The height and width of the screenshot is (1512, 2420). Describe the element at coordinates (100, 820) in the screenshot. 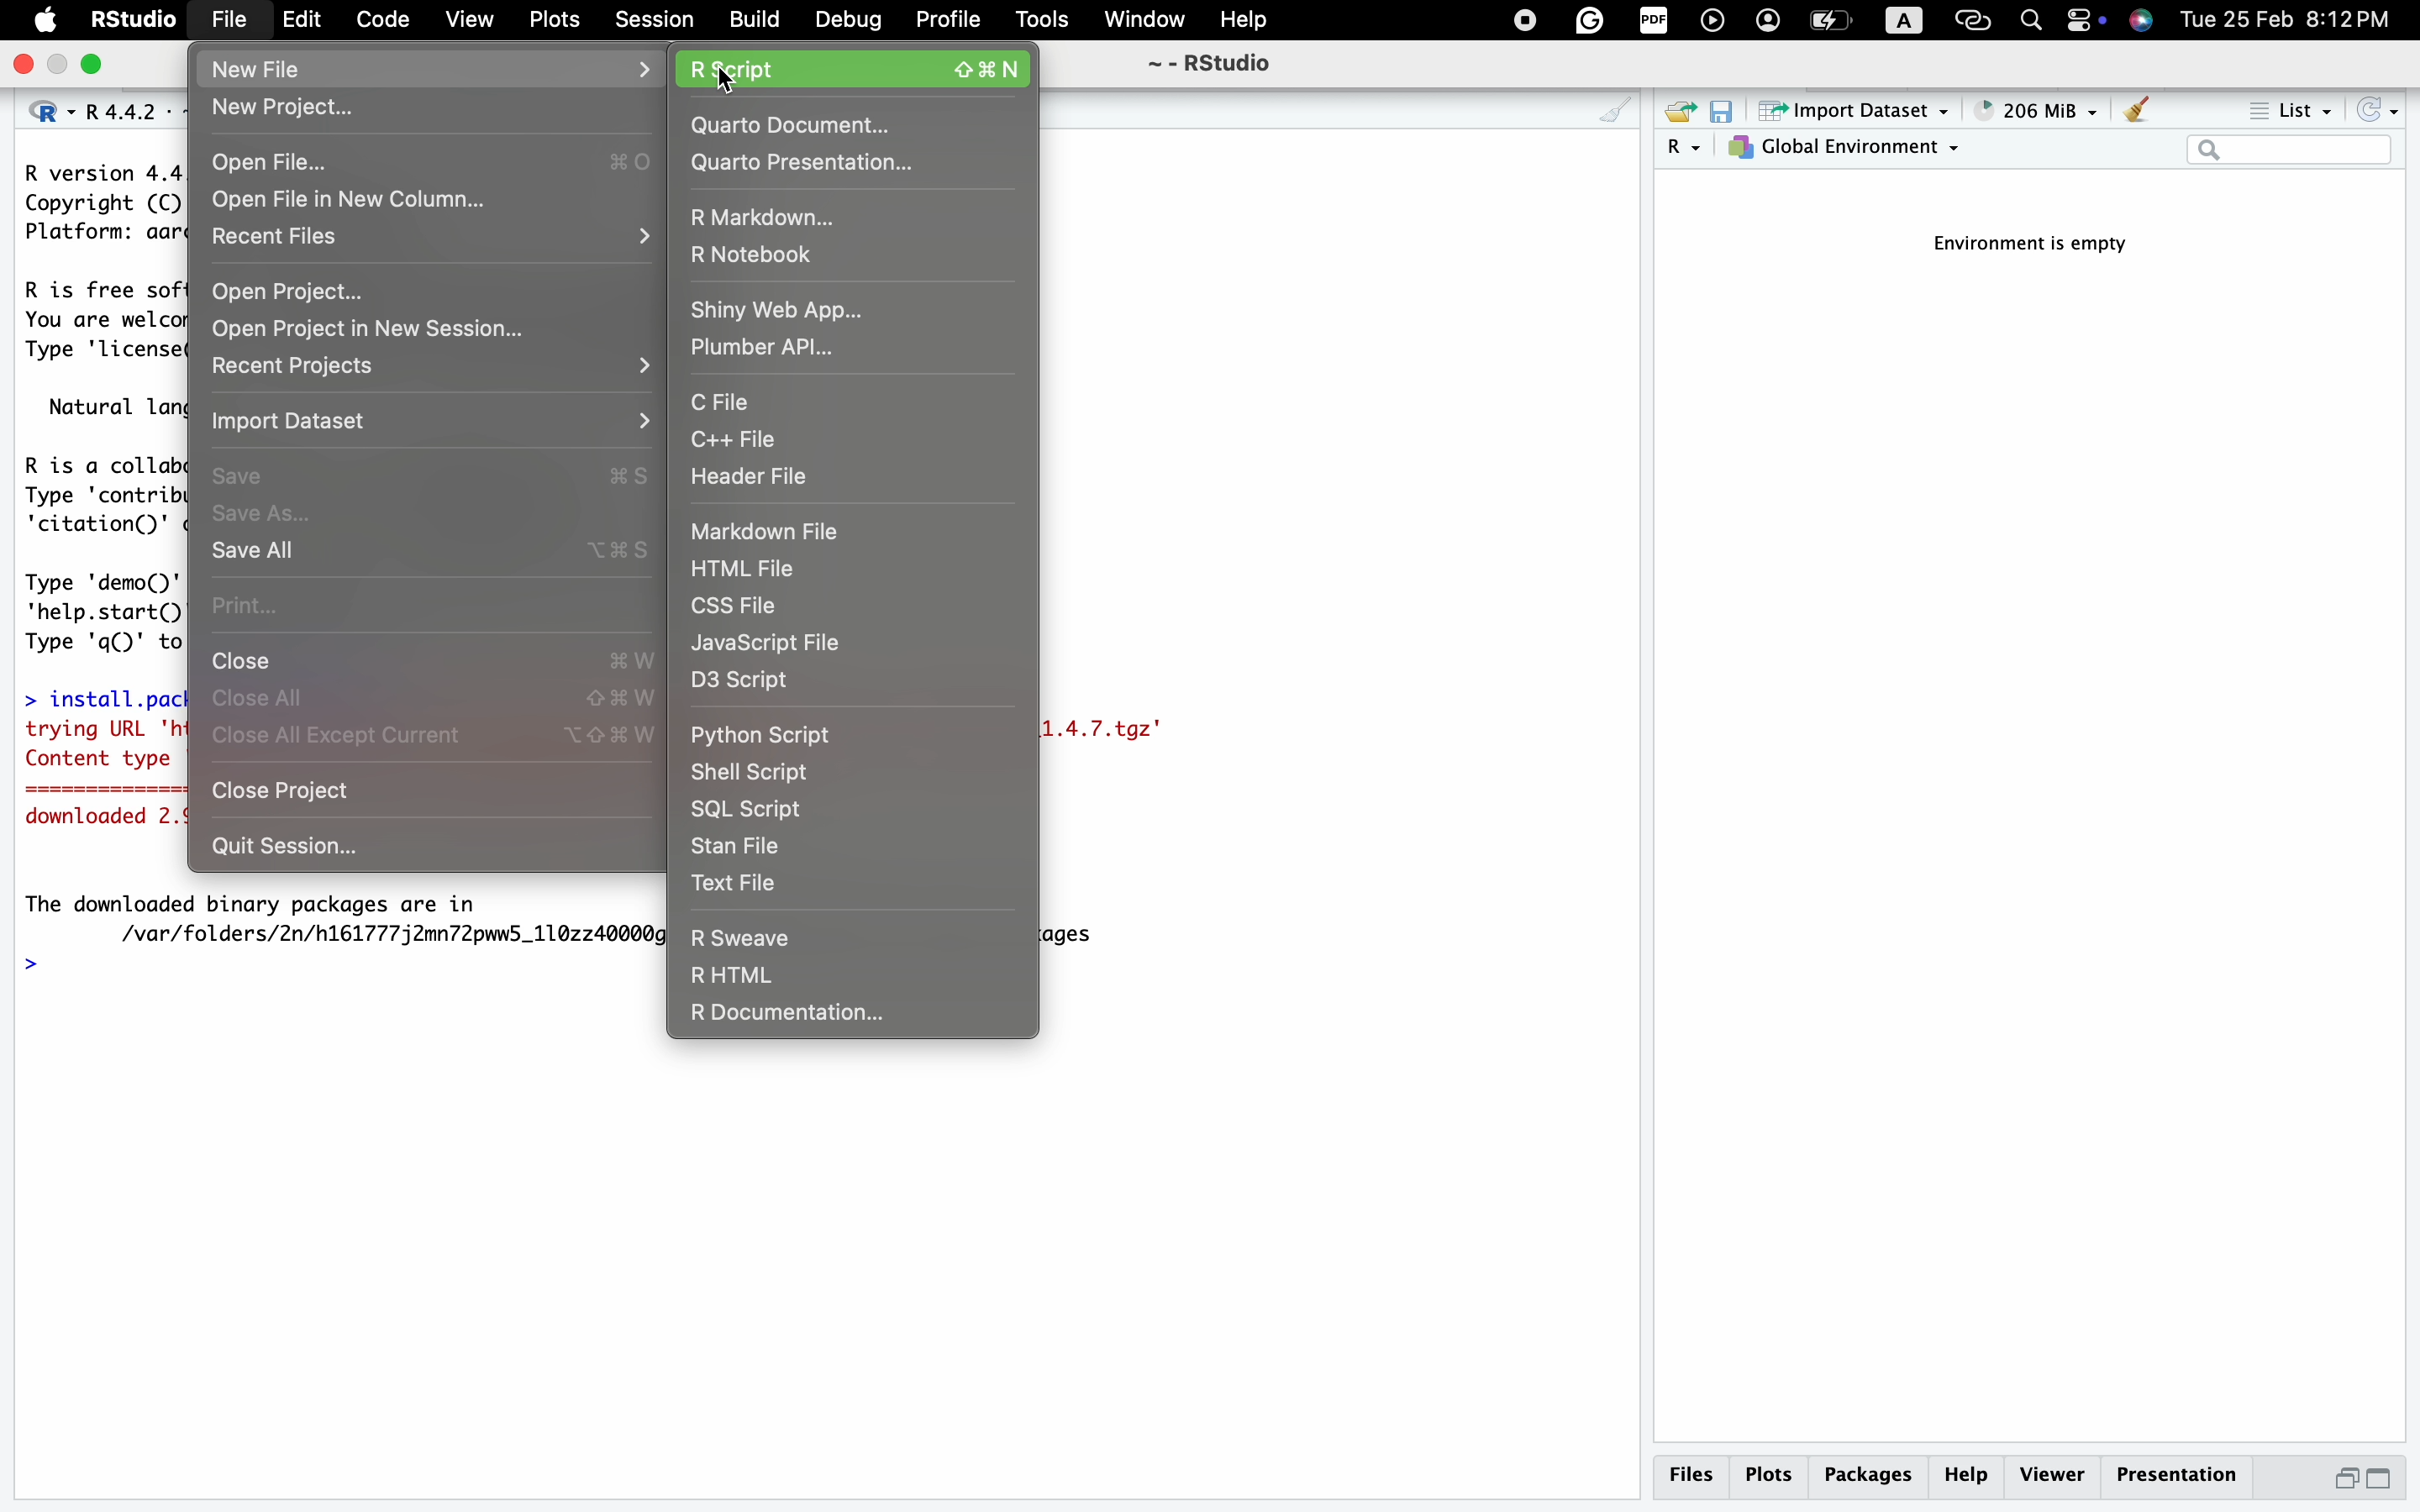

I see `downloaded 2.9 MB` at that location.